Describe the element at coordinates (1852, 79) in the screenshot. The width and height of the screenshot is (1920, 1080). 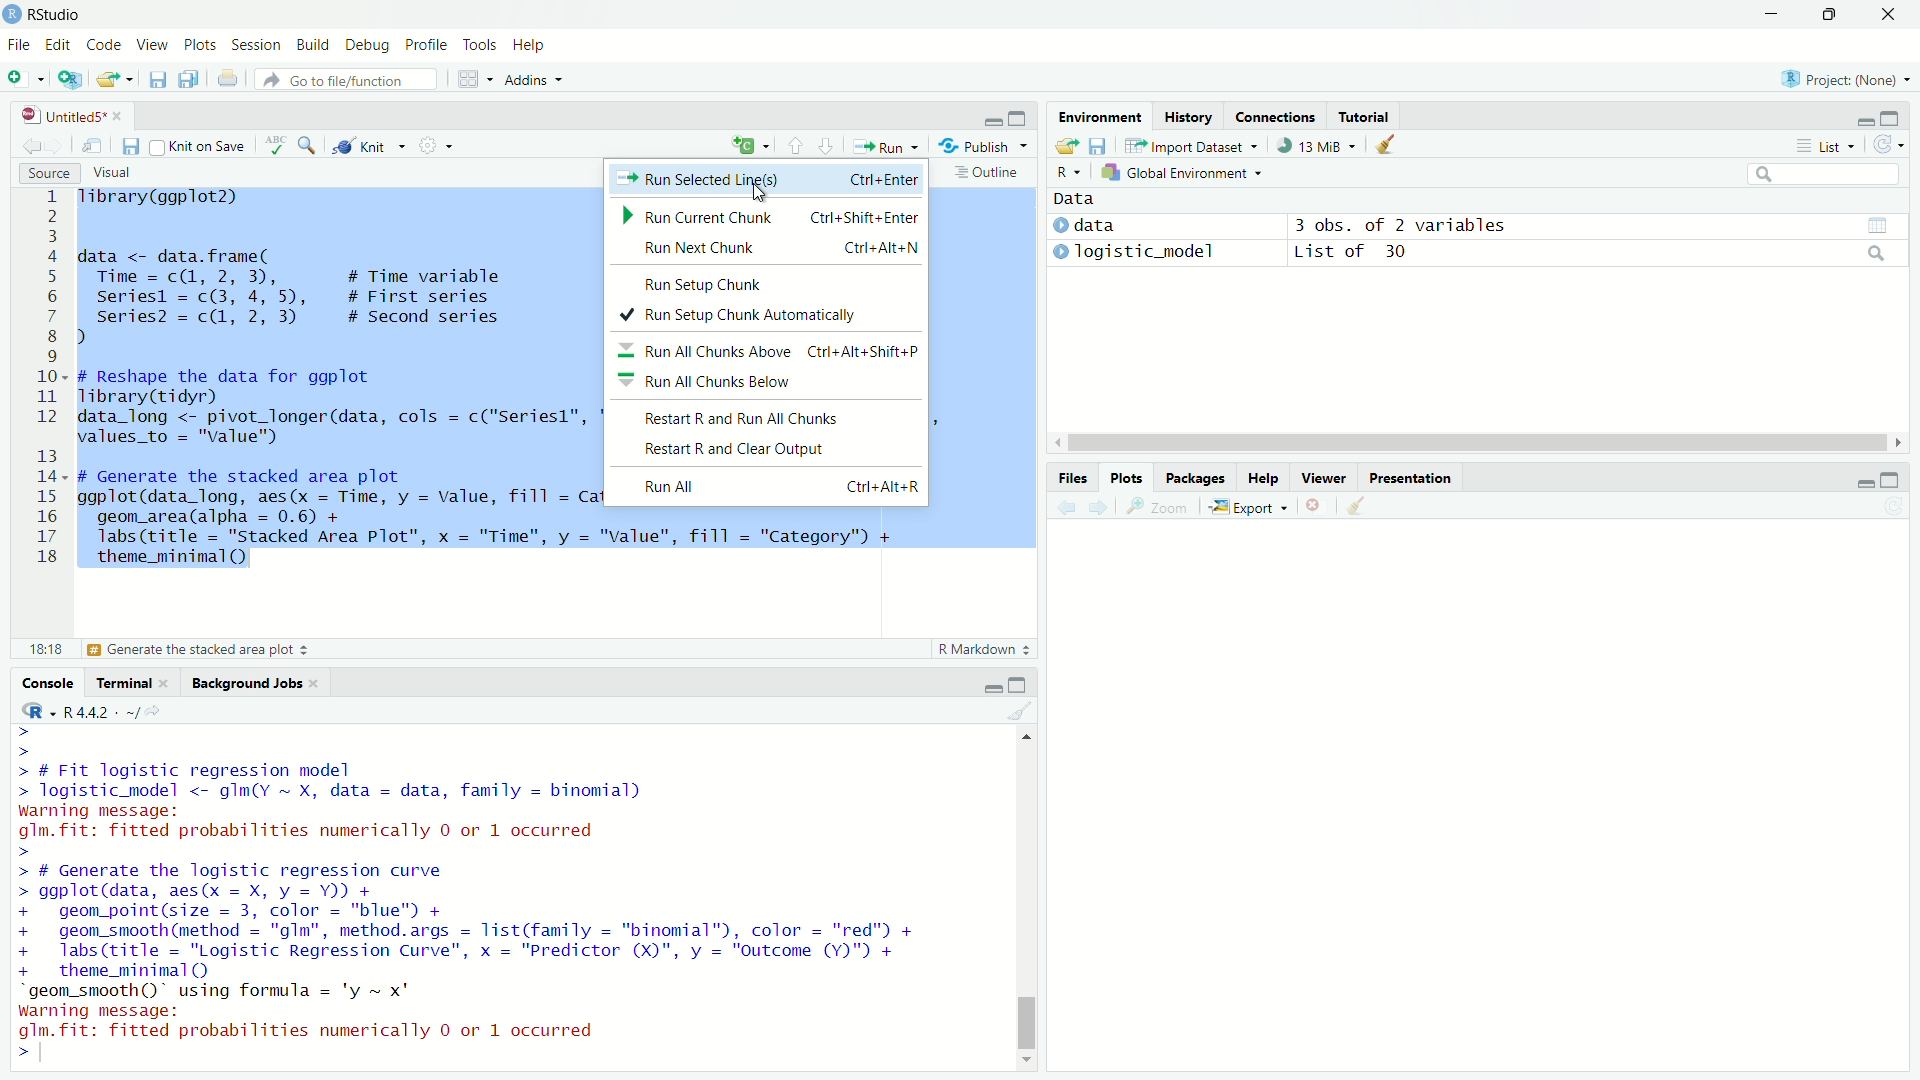
I see `Project: (None)` at that location.